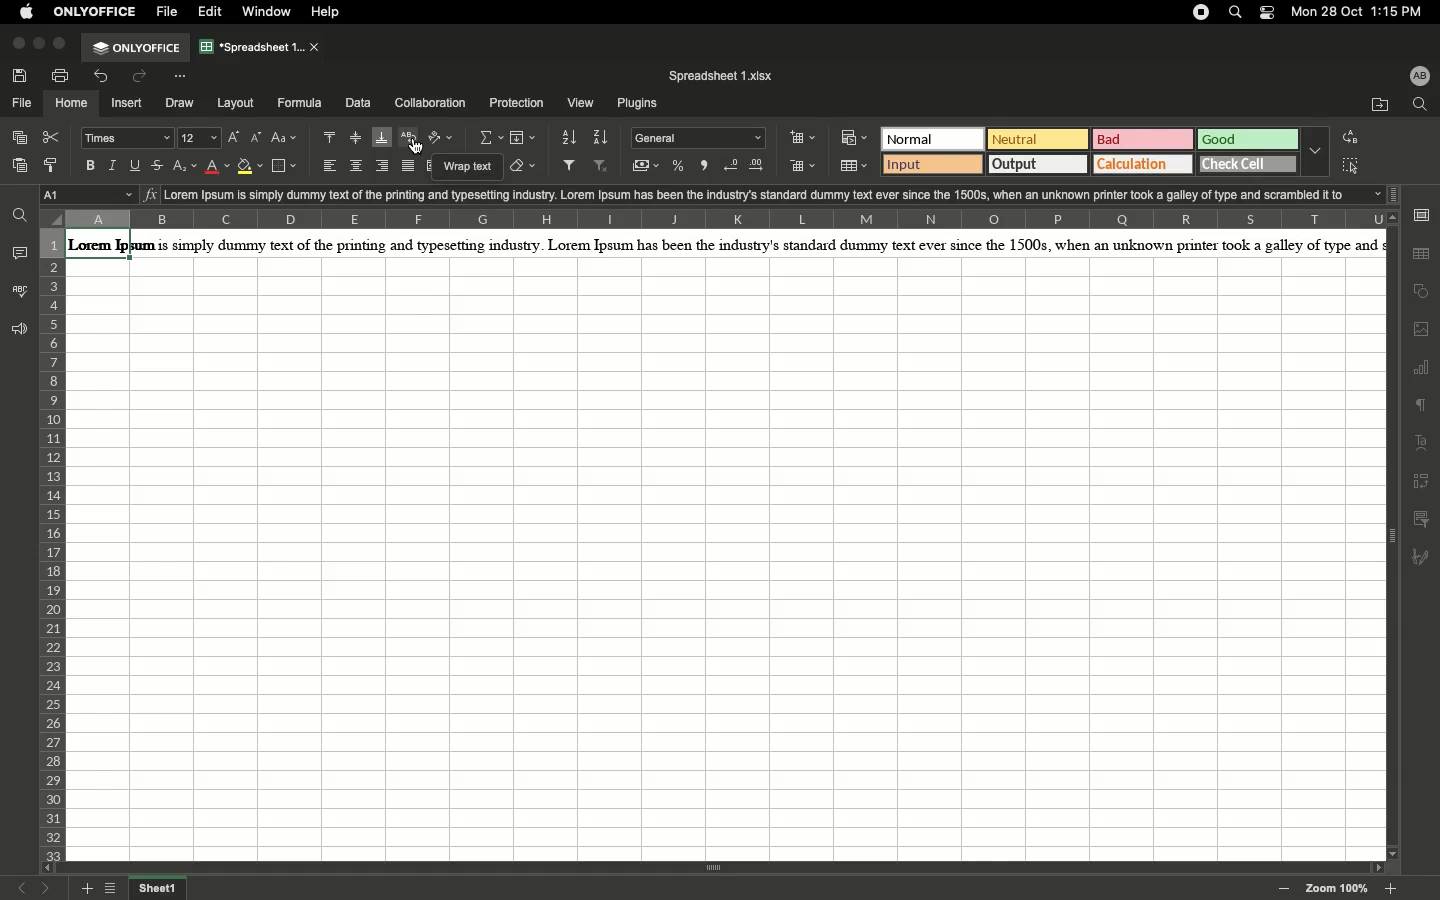 The image size is (1440, 900). What do you see at coordinates (271, 12) in the screenshot?
I see `Window` at bounding box center [271, 12].